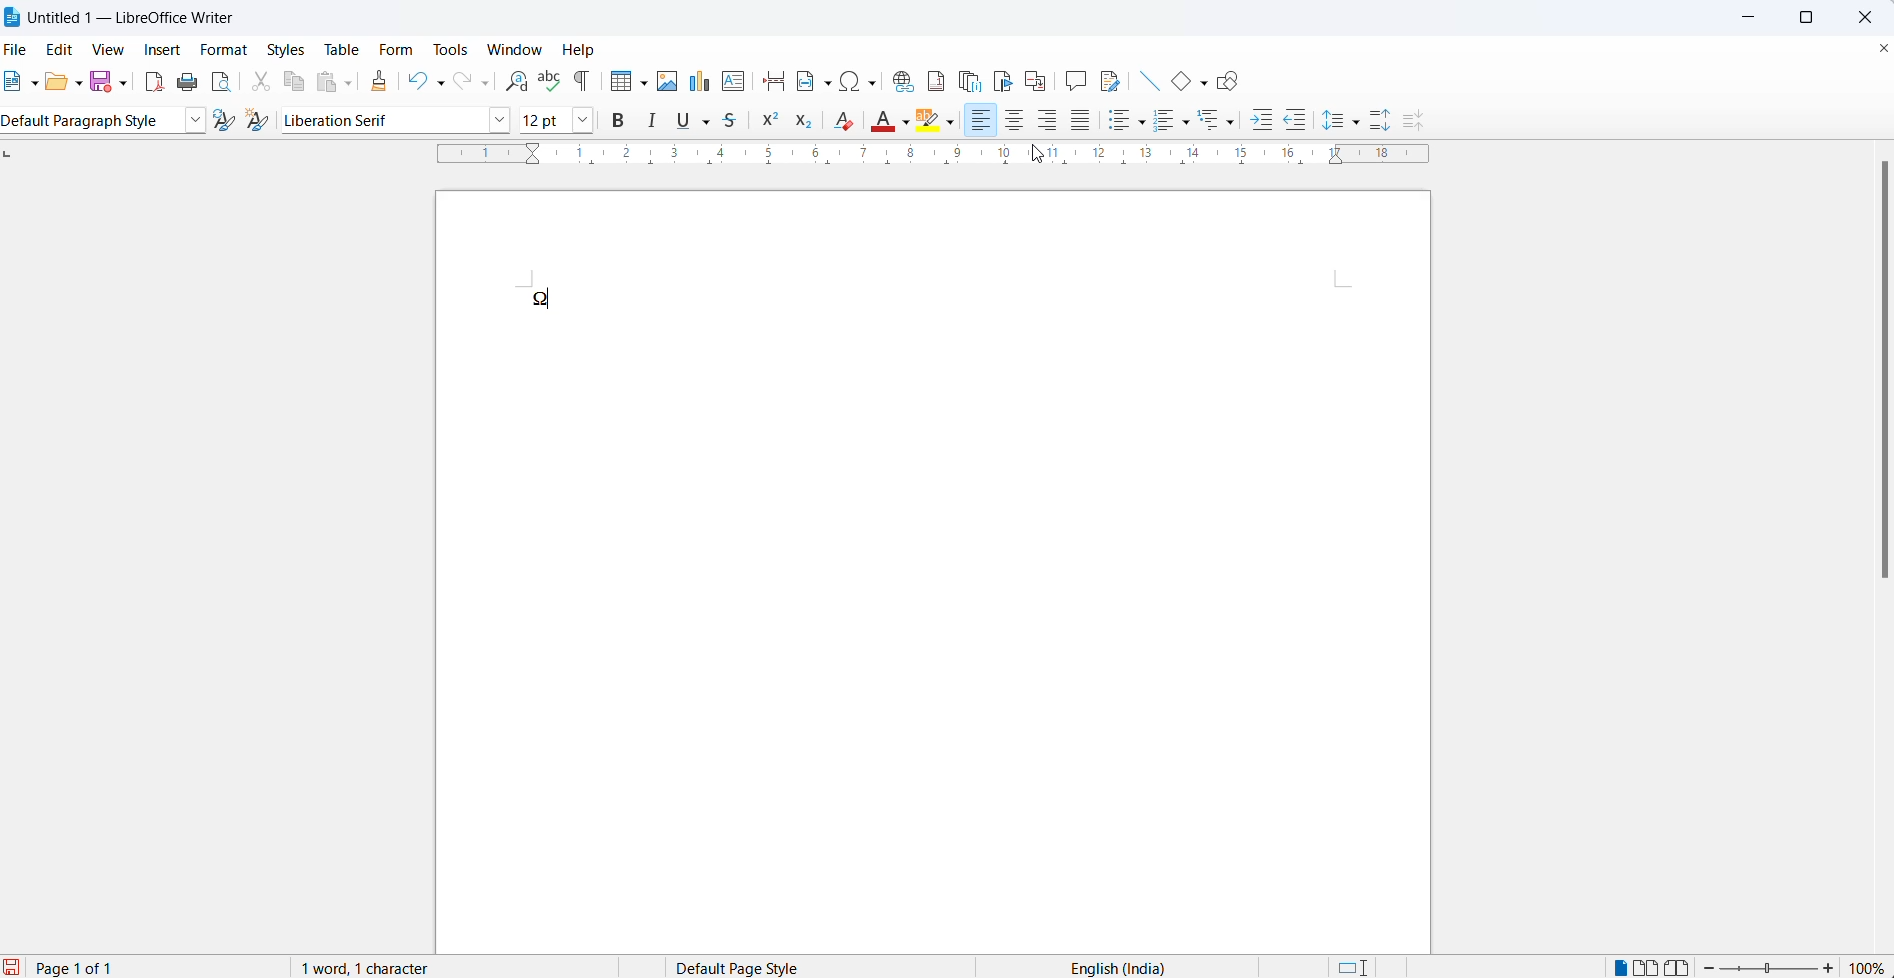 Image resolution: width=1894 pixels, height=978 pixels. Describe the element at coordinates (258, 122) in the screenshot. I see `create new style from selection` at that location.